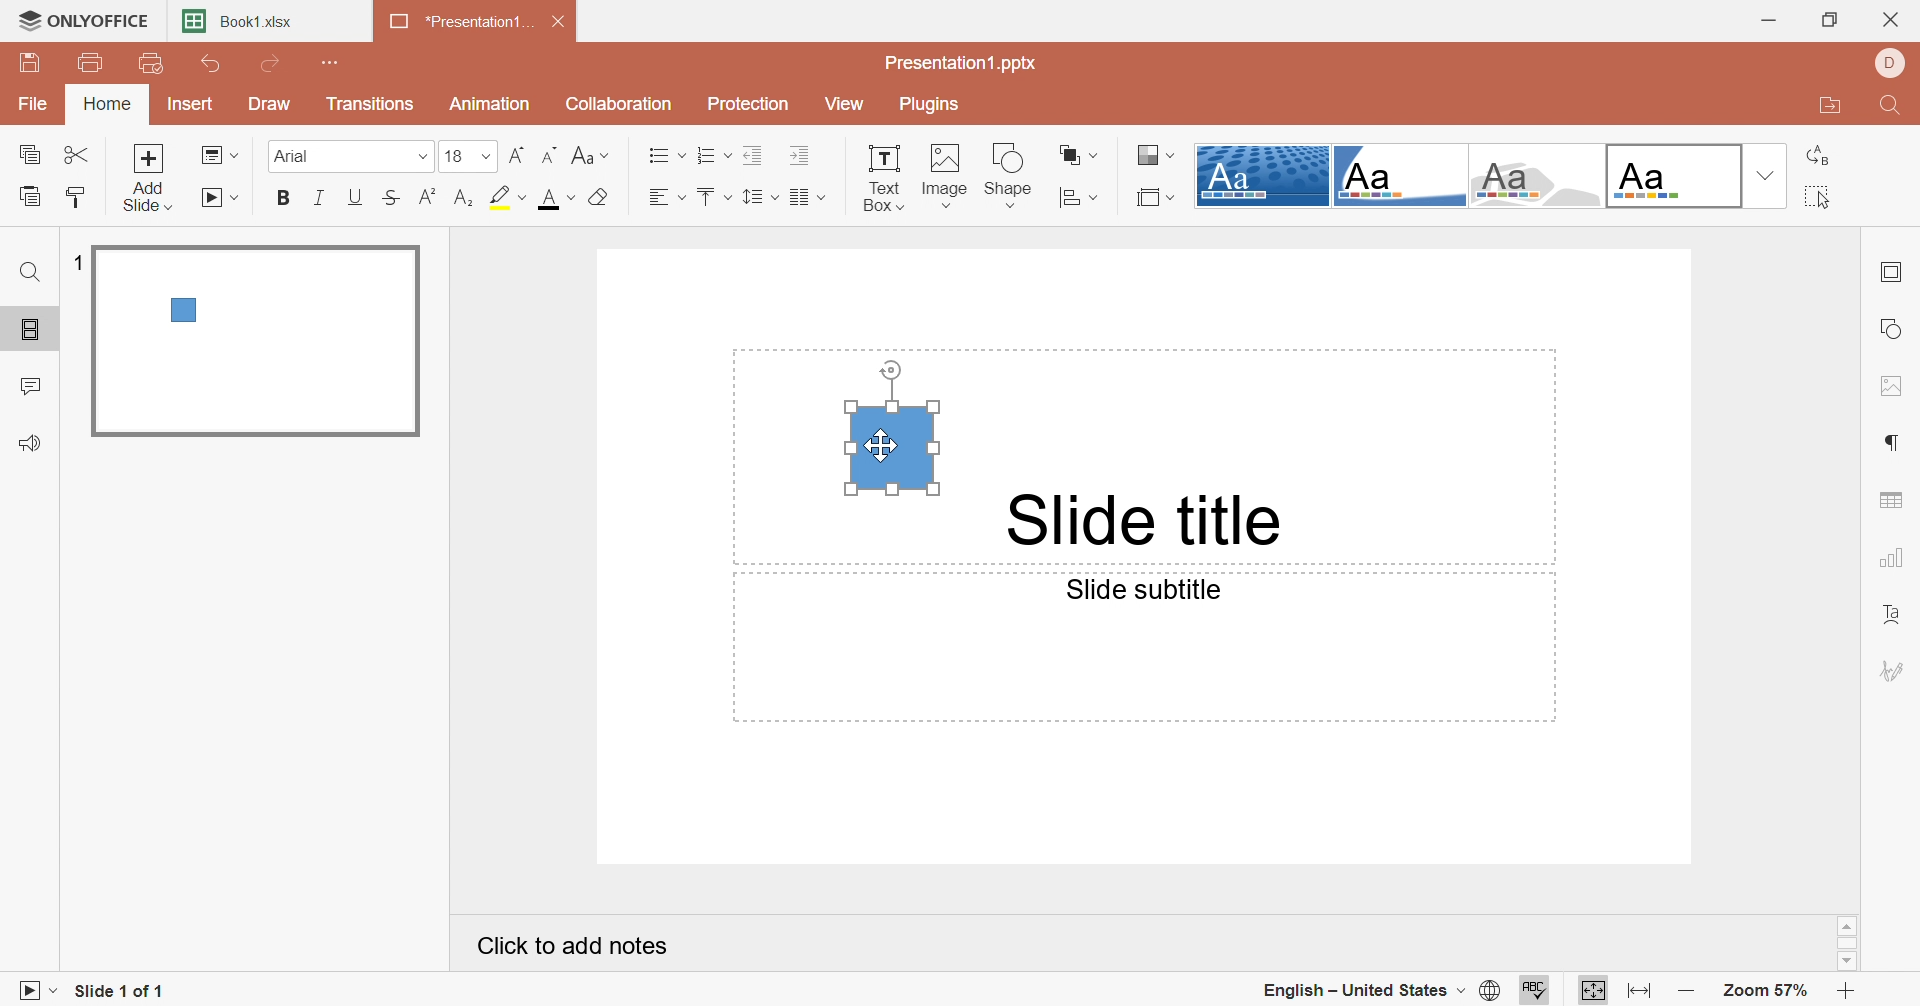  I want to click on Font color, so click(560, 199).